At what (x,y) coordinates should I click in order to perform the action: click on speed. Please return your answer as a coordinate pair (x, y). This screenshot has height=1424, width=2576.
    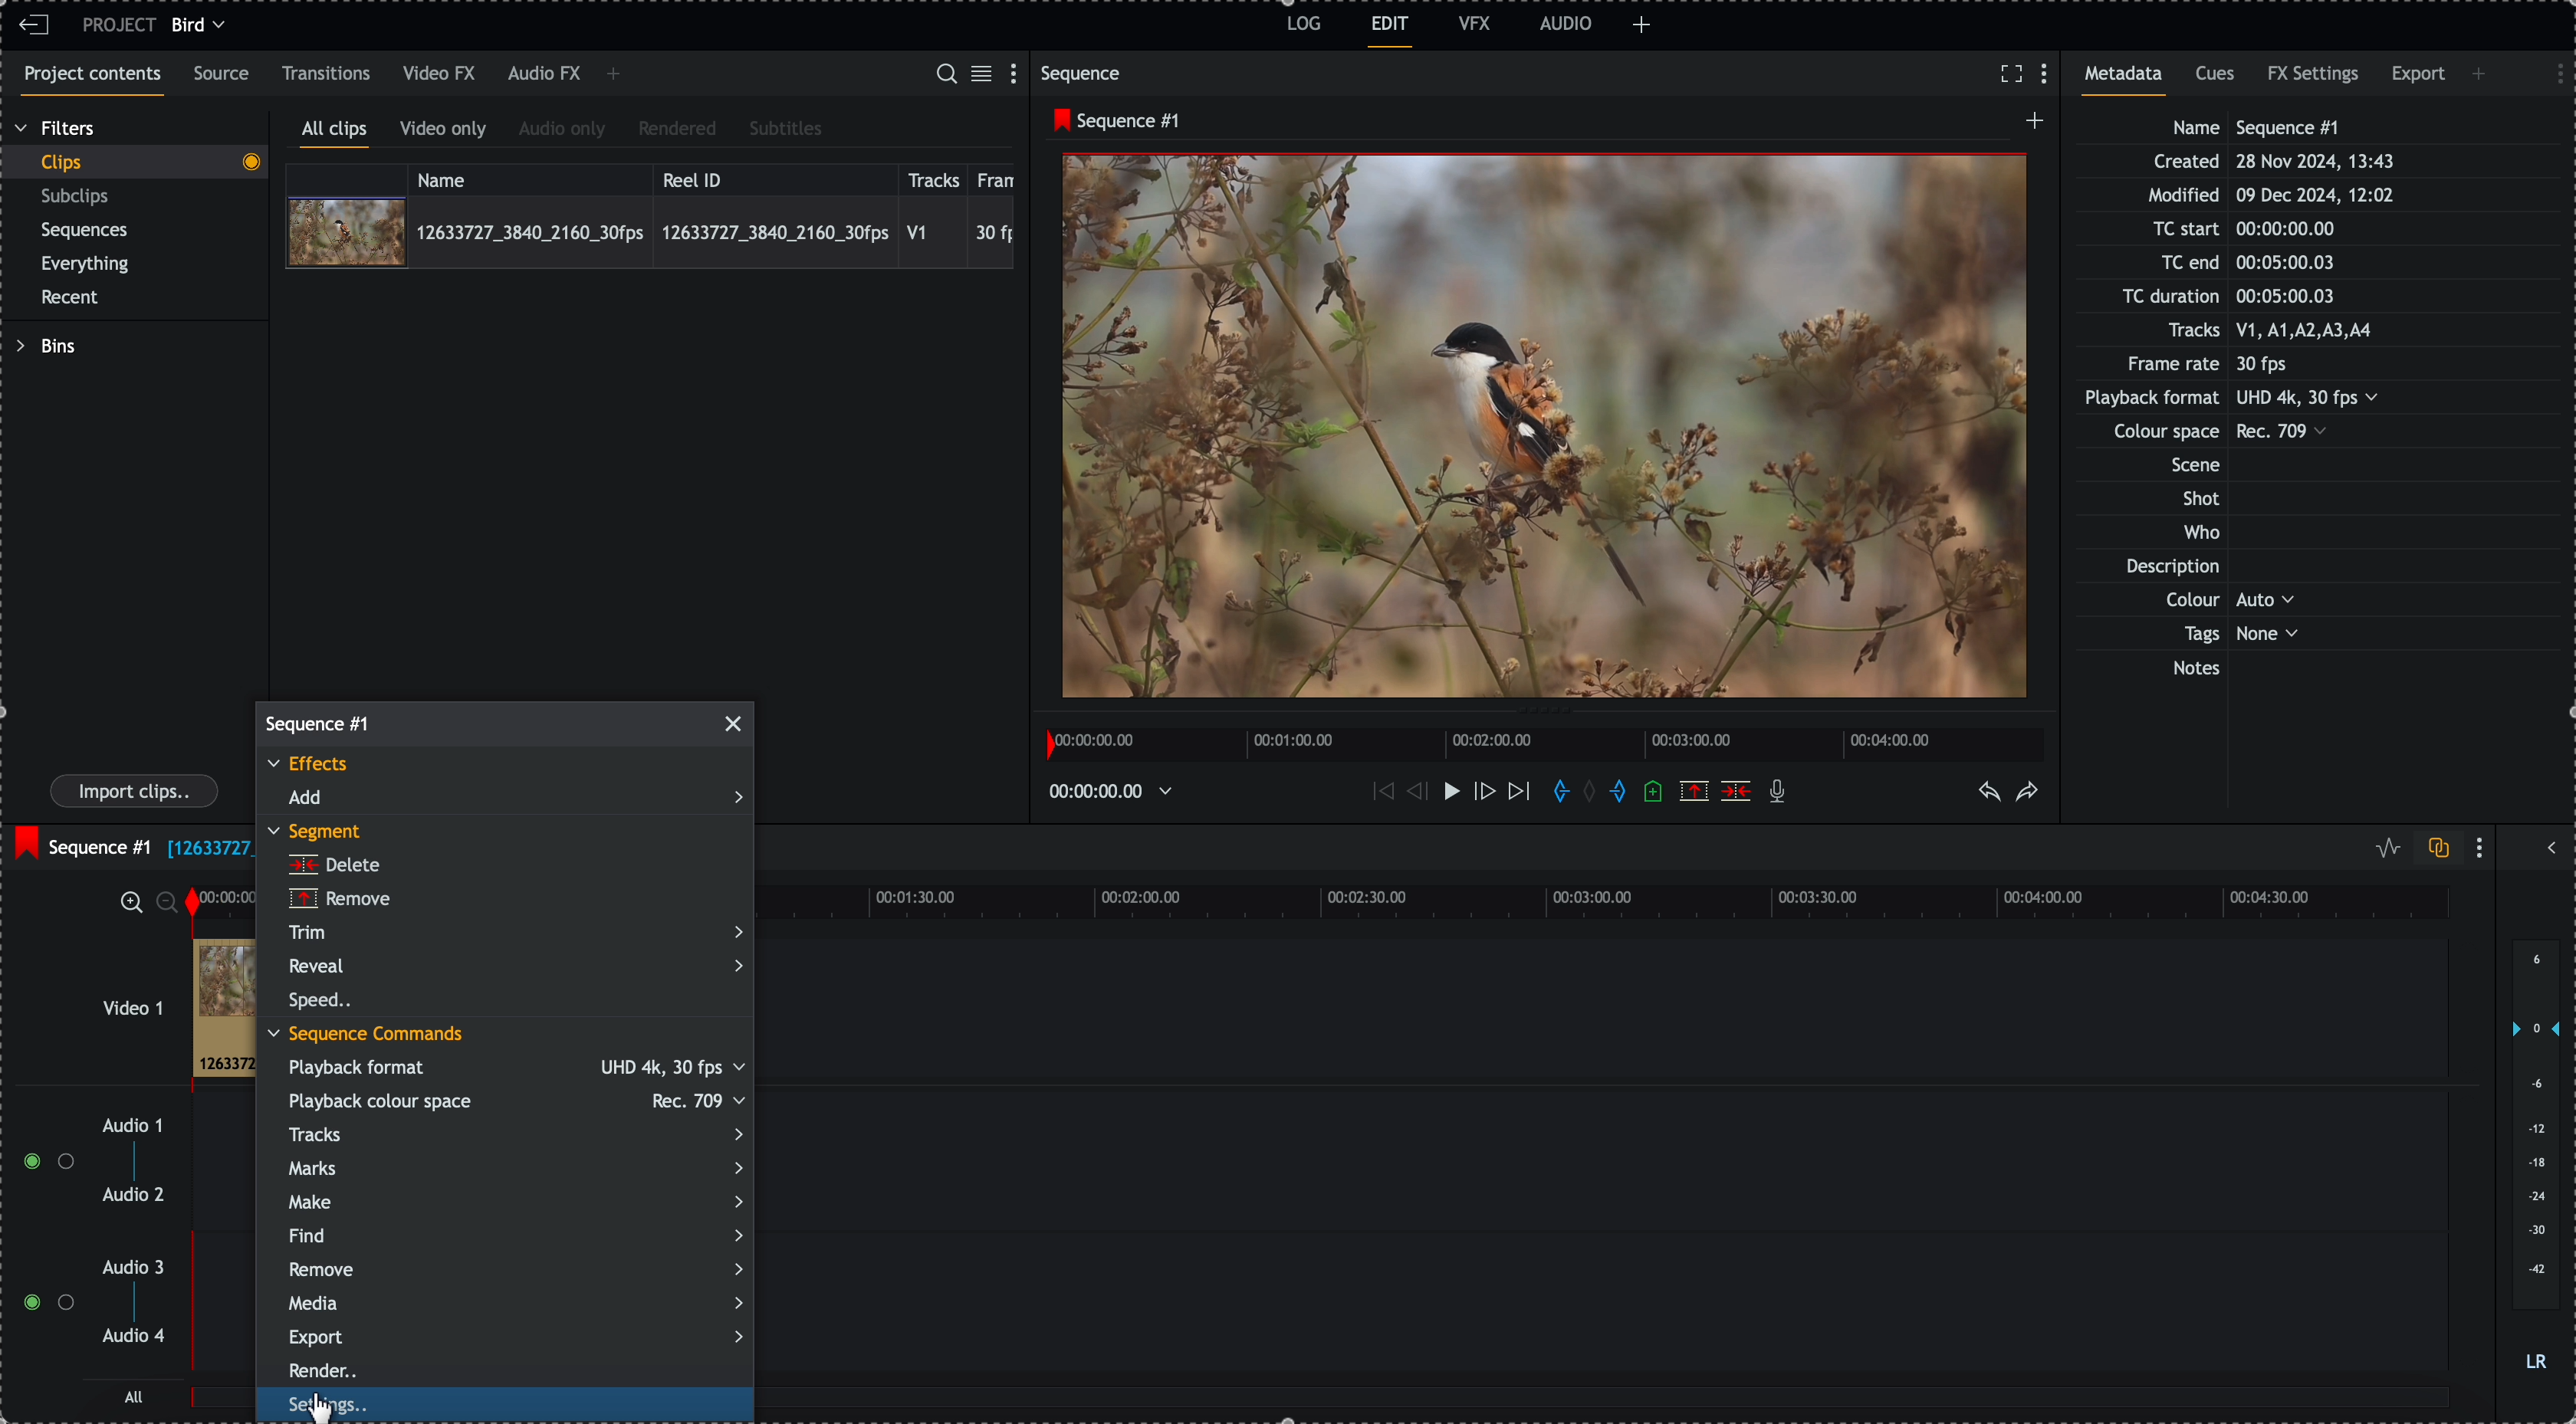
    Looking at the image, I should click on (322, 1002).